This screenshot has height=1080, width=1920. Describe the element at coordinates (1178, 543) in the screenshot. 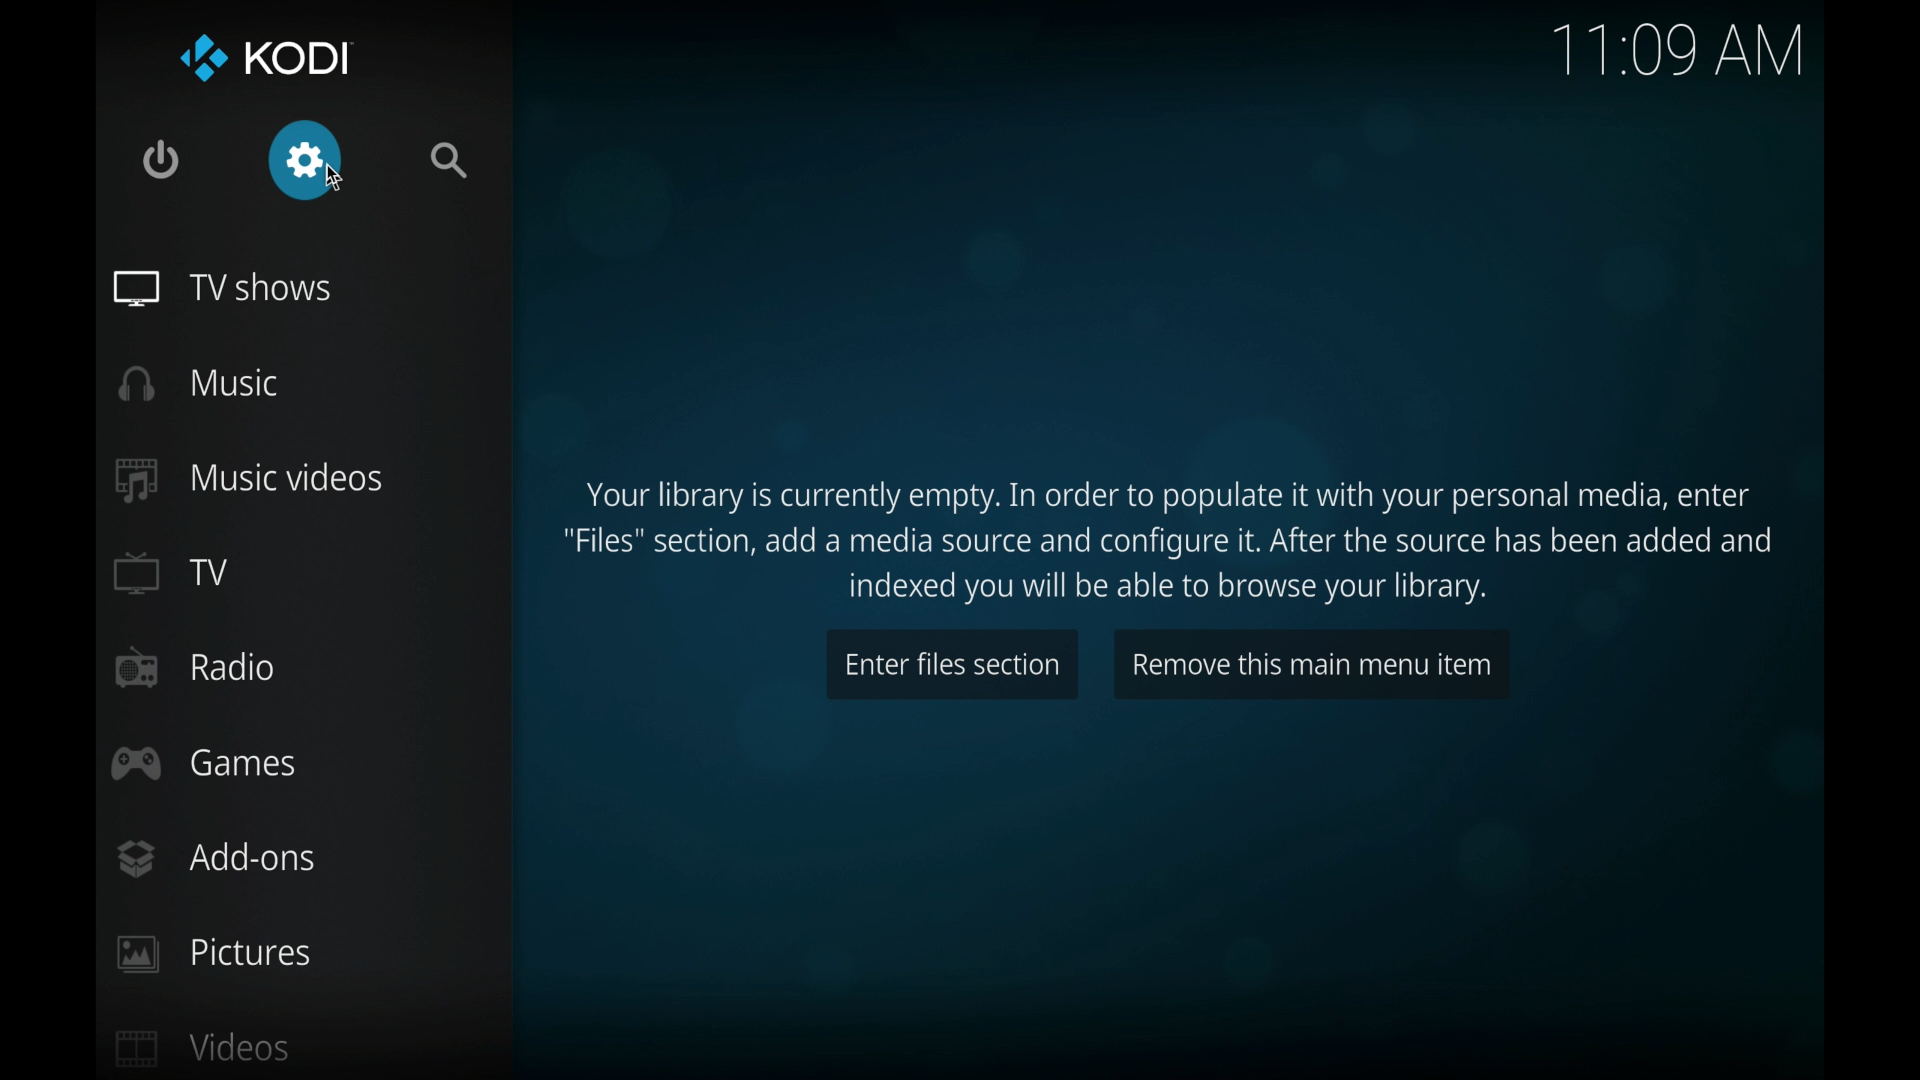

I see `Your library is currently empty. In order to populate it with your personal media, enter
Files" section, add a media source and configure it. After the source has been added and
indexed you will be able to browse your library.` at that location.